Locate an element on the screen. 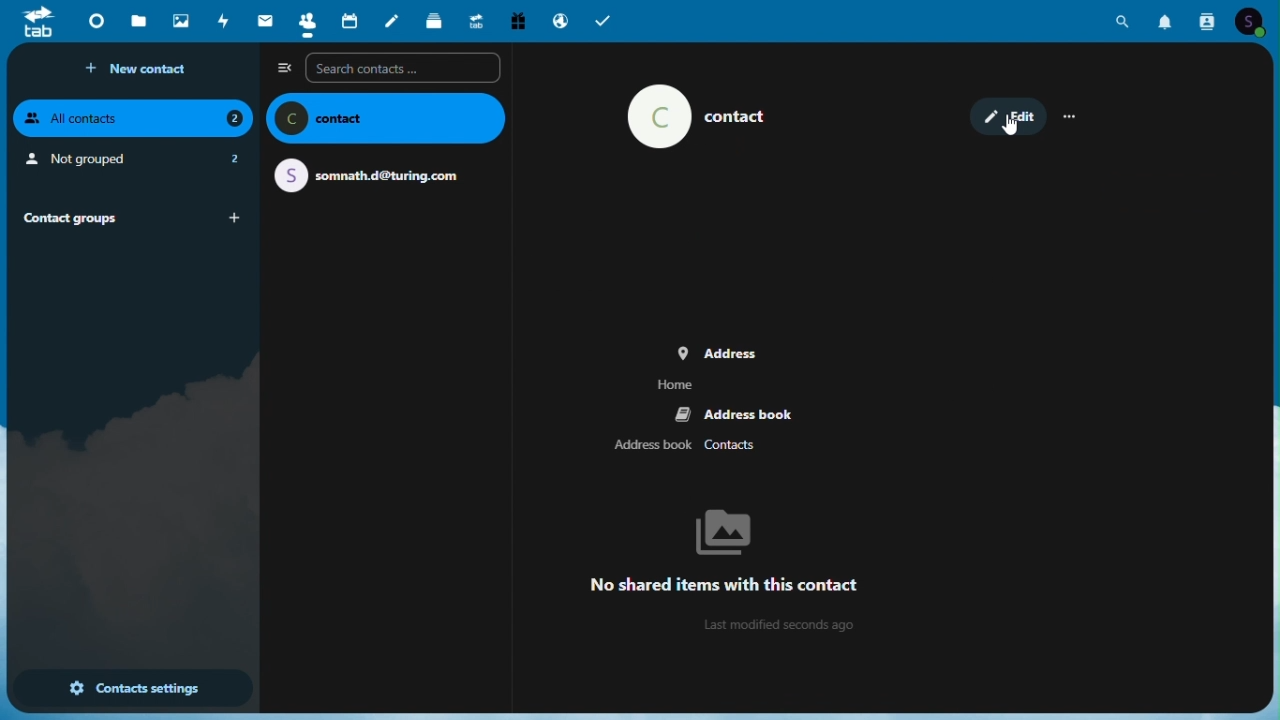  add group is located at coordinates (237, 218).